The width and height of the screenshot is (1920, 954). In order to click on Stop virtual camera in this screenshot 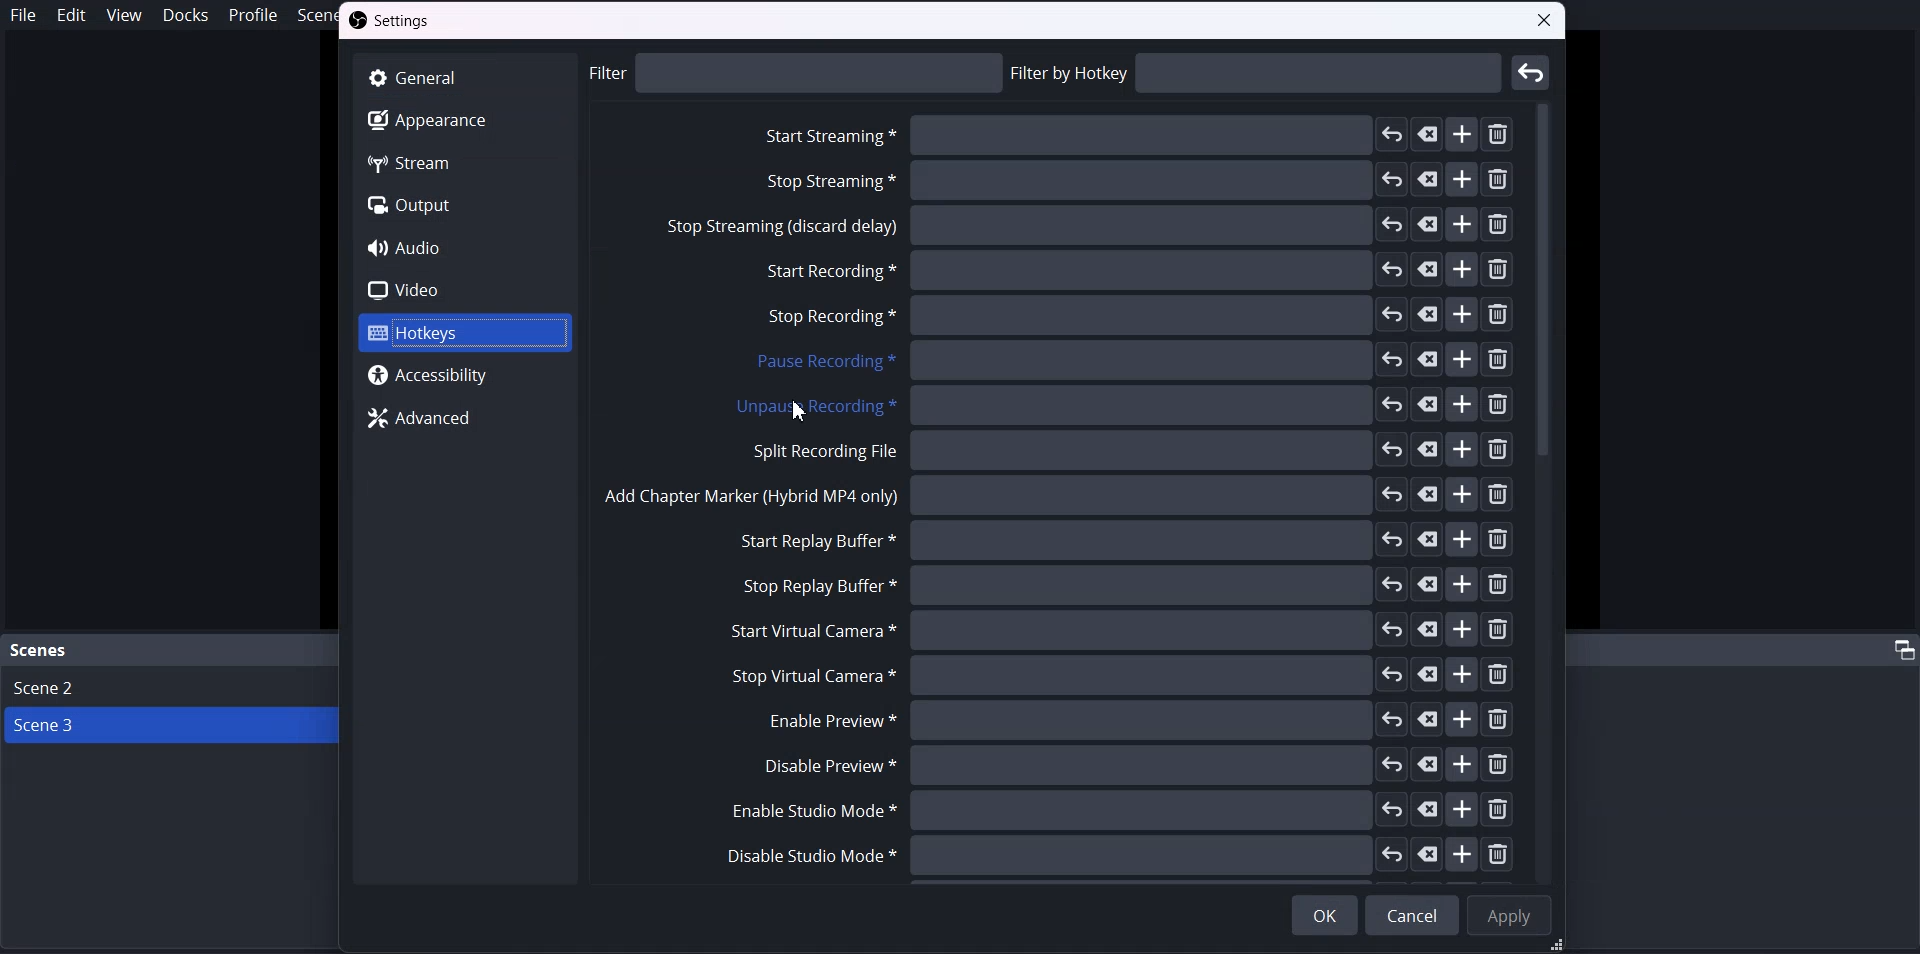, I will do `click(1117, 675)`.